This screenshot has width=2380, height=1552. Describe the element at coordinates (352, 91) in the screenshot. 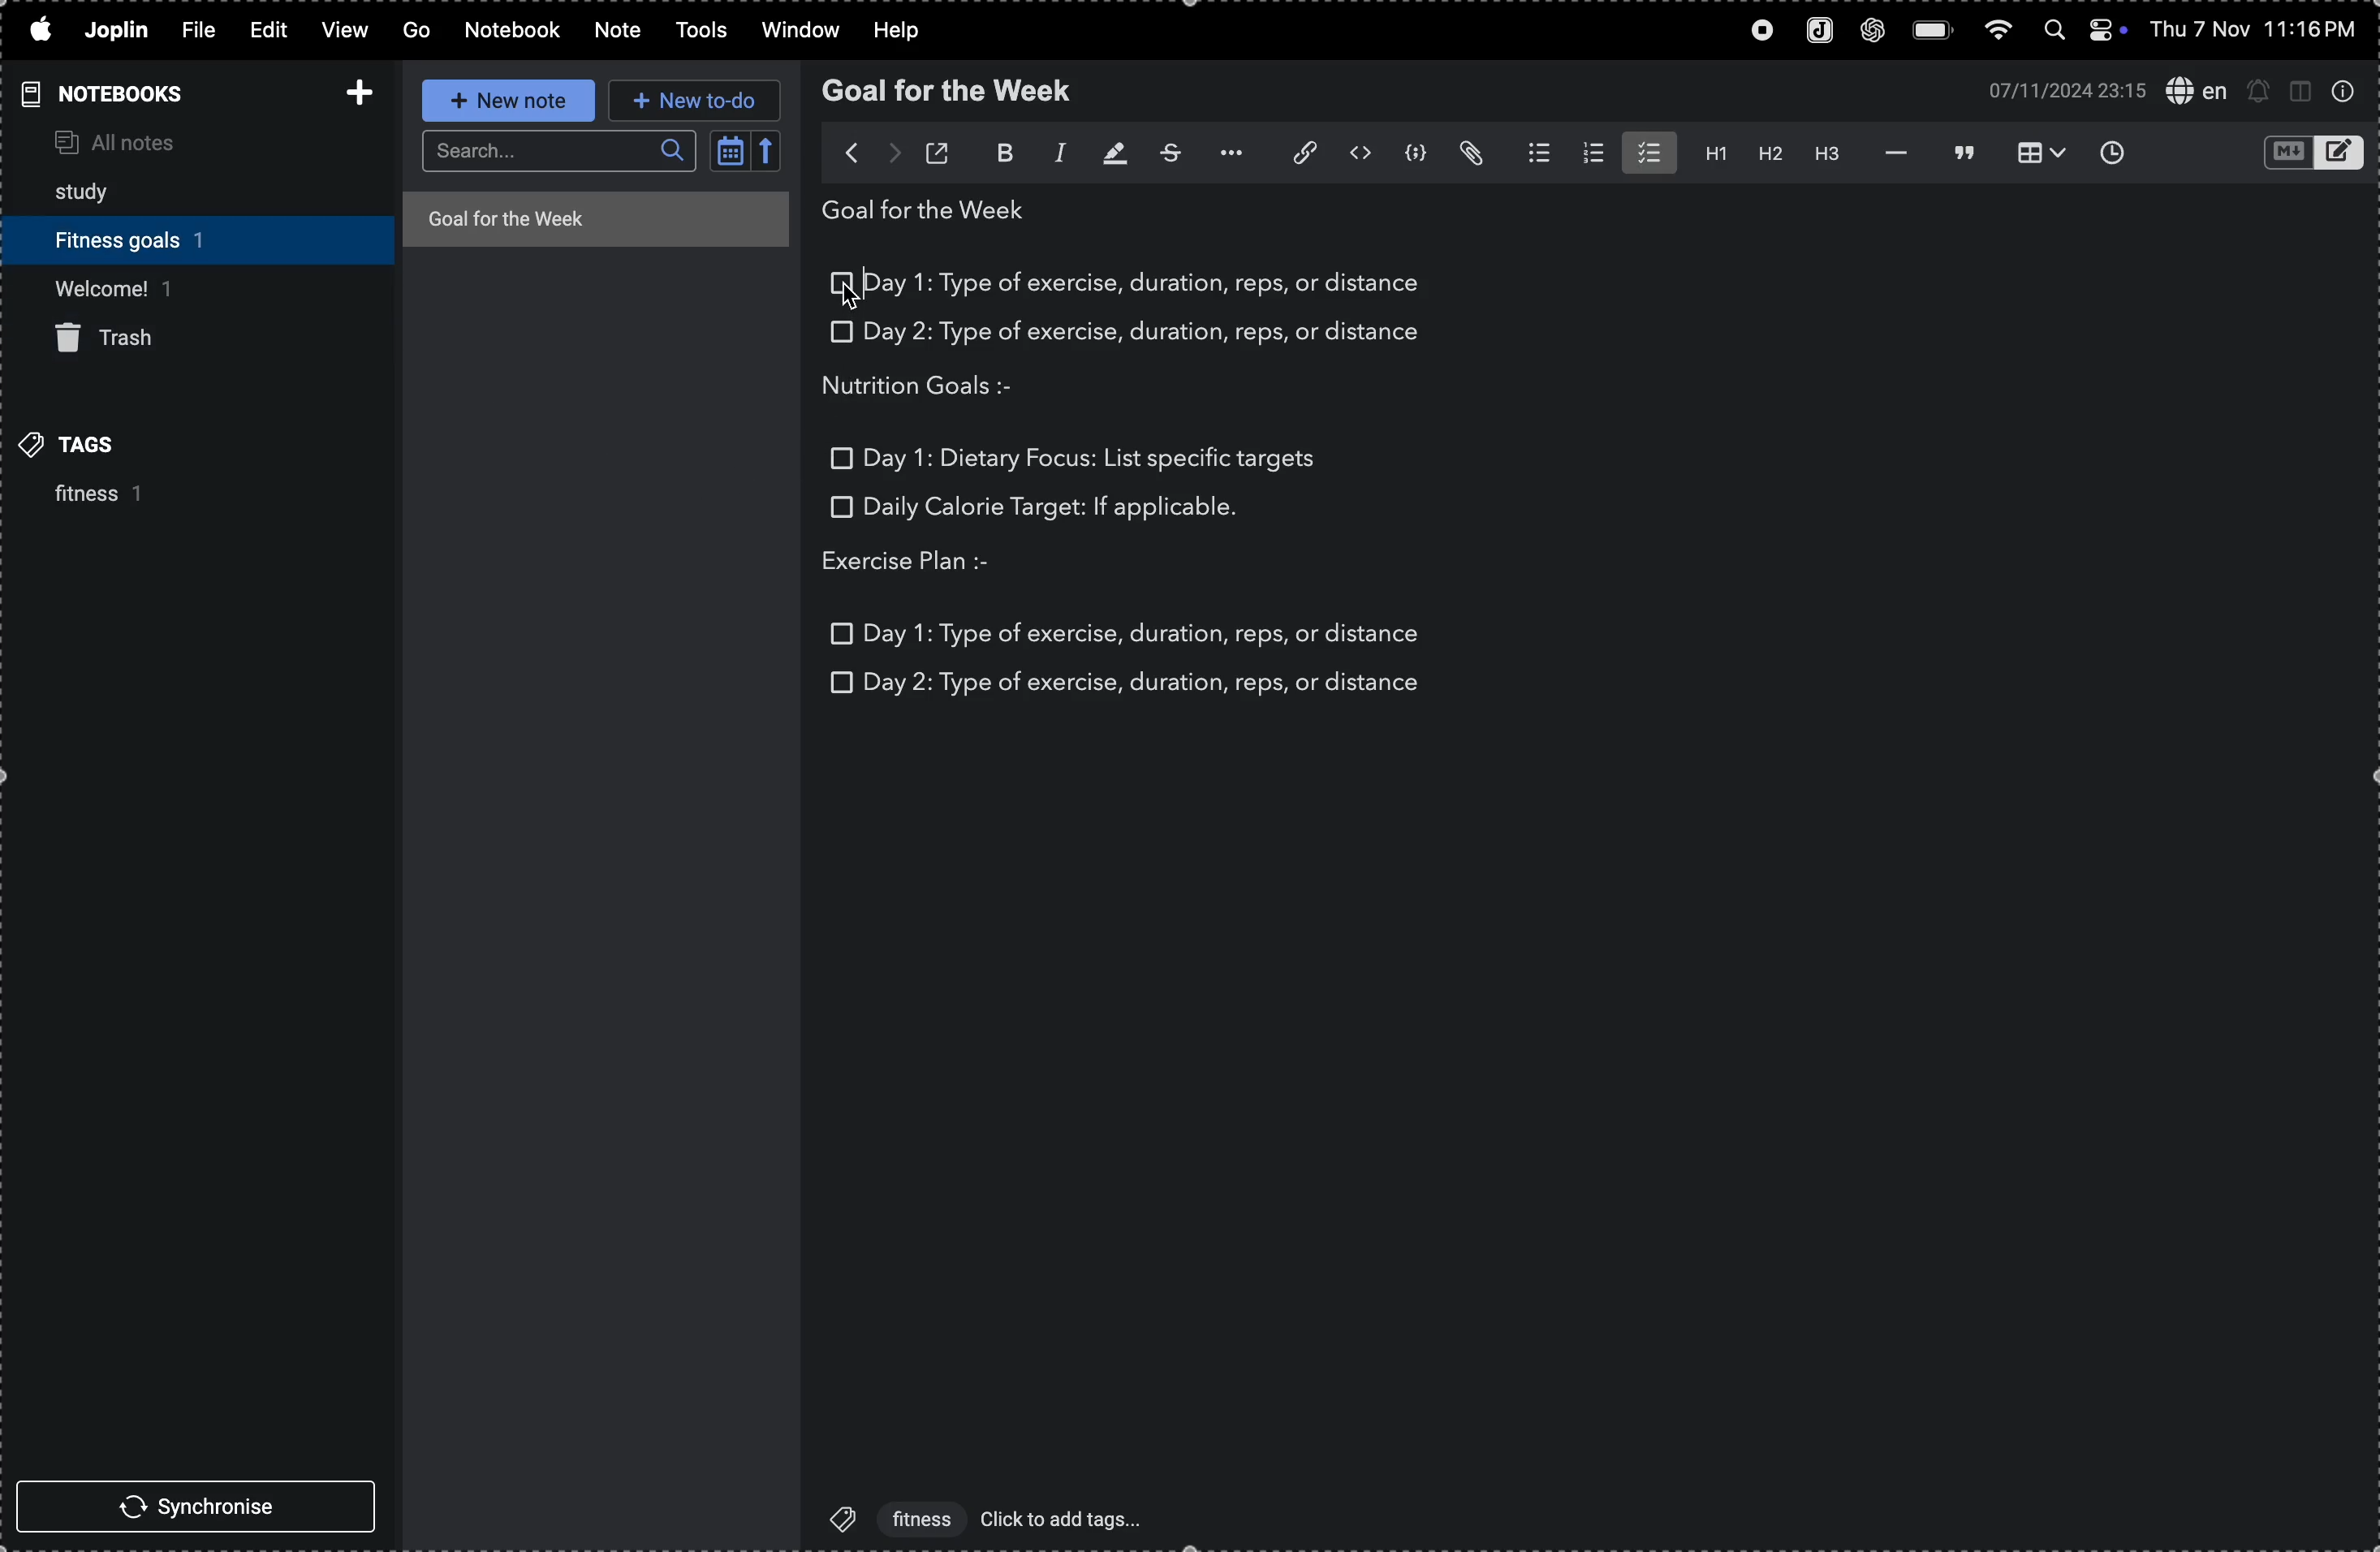

I see `add notebook` at that location.